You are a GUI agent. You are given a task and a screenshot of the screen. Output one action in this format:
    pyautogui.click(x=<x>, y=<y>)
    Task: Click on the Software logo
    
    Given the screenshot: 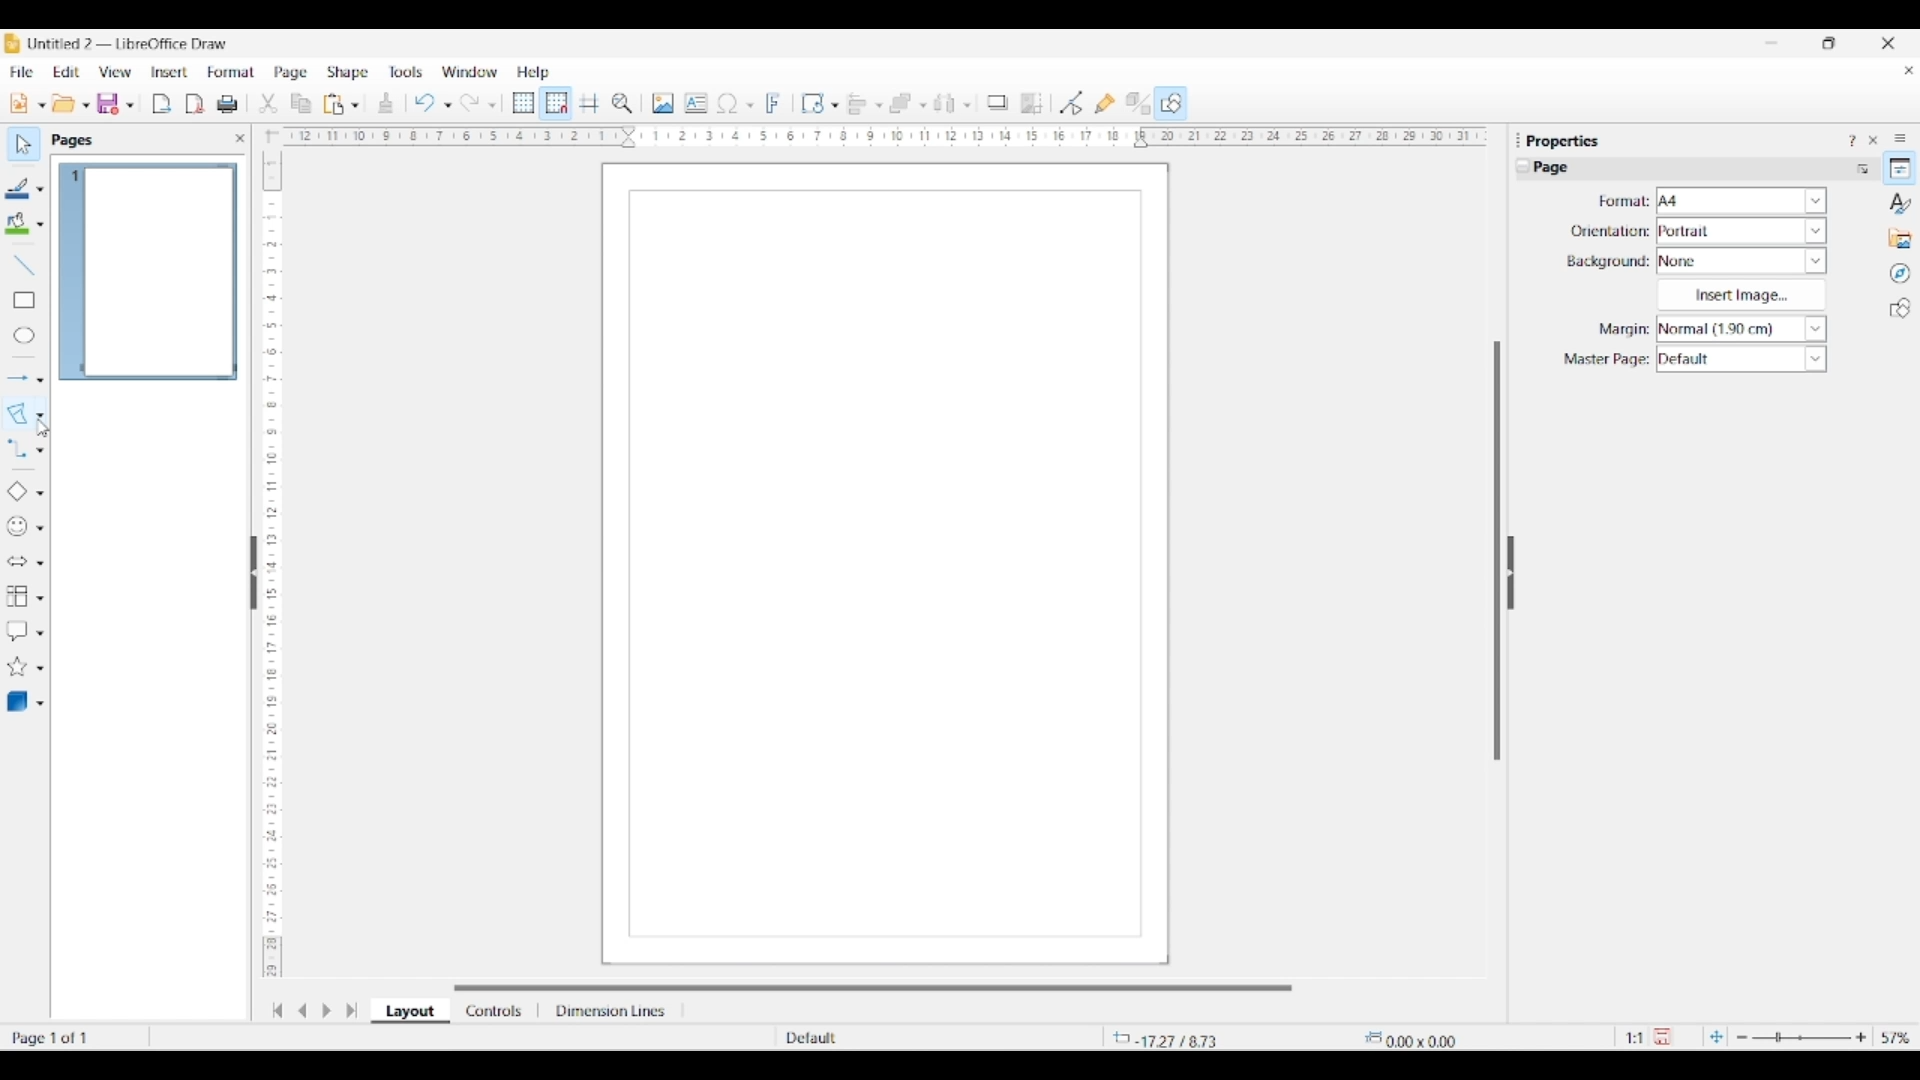 What is the action you would take?
    pyautogui.click(x=12, y=43)
    